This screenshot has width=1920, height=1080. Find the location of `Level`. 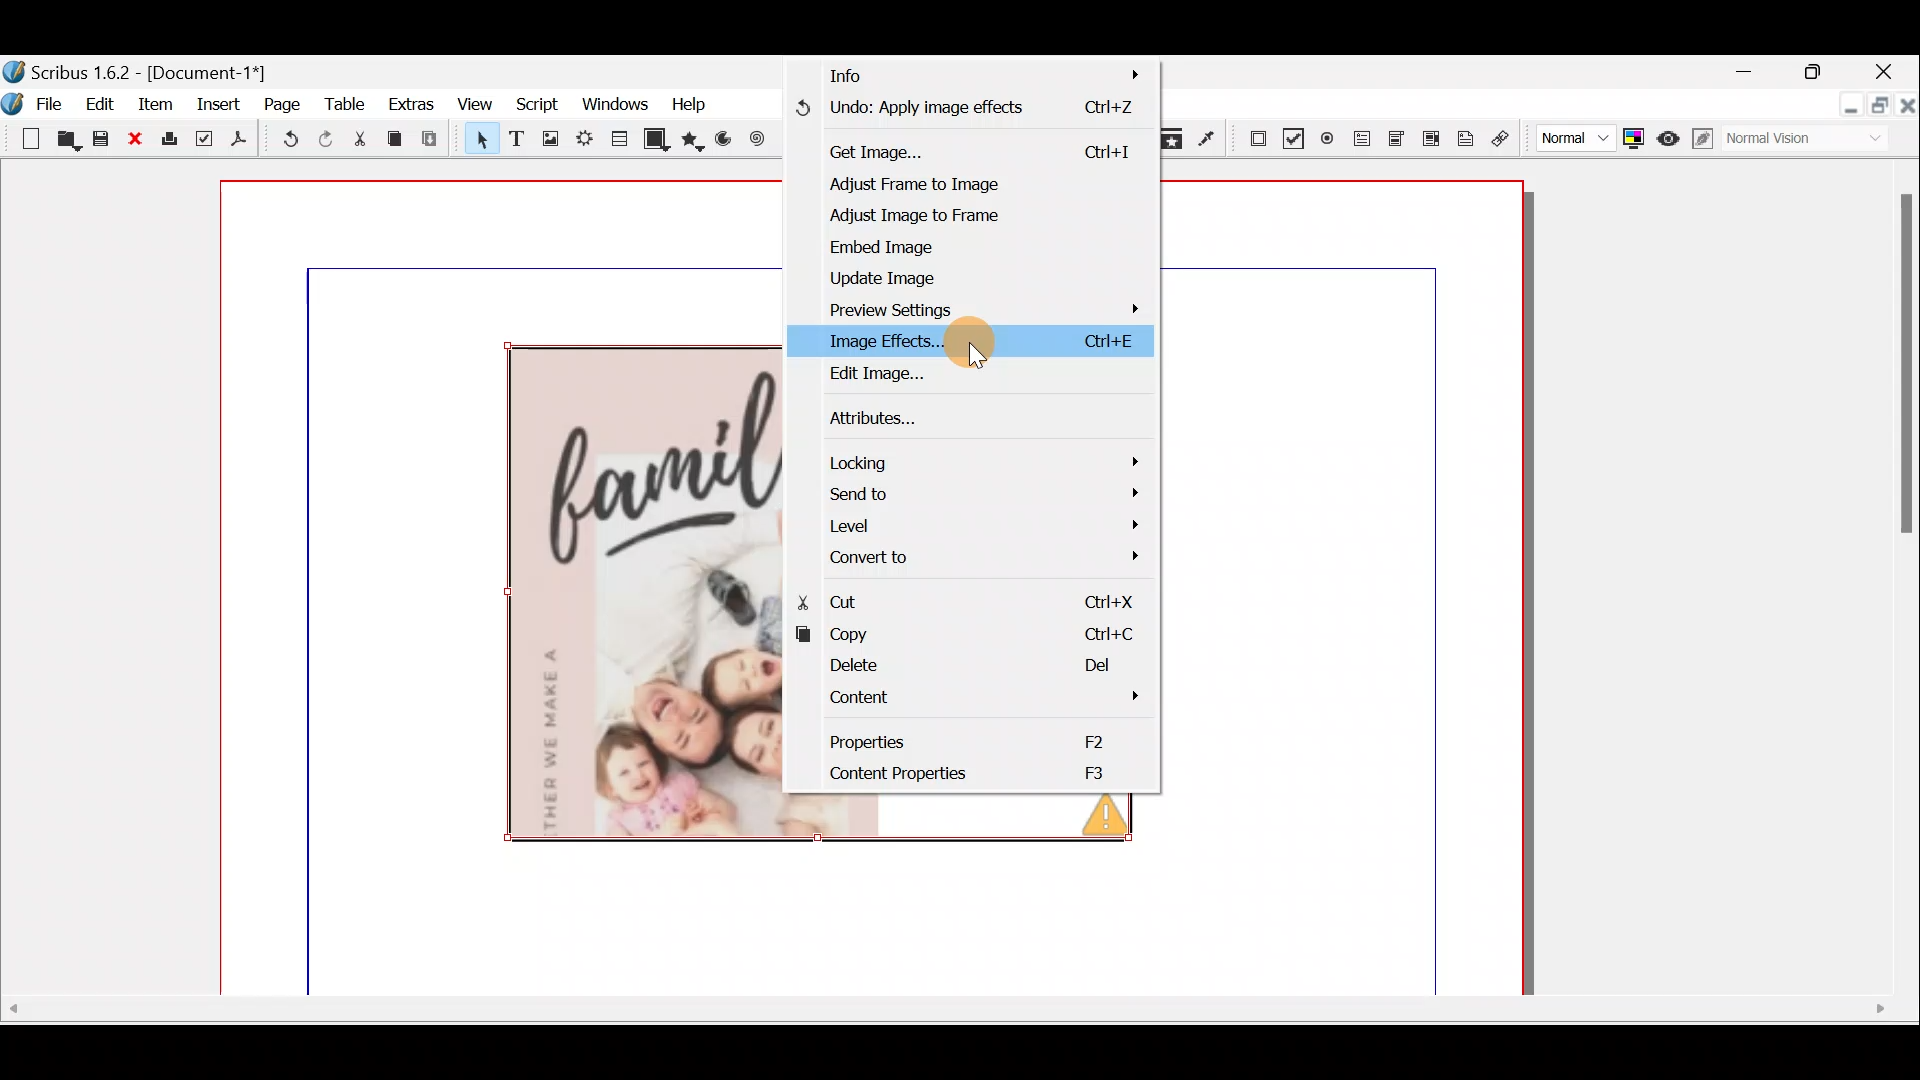

Level is located at coordinates (988, 524).